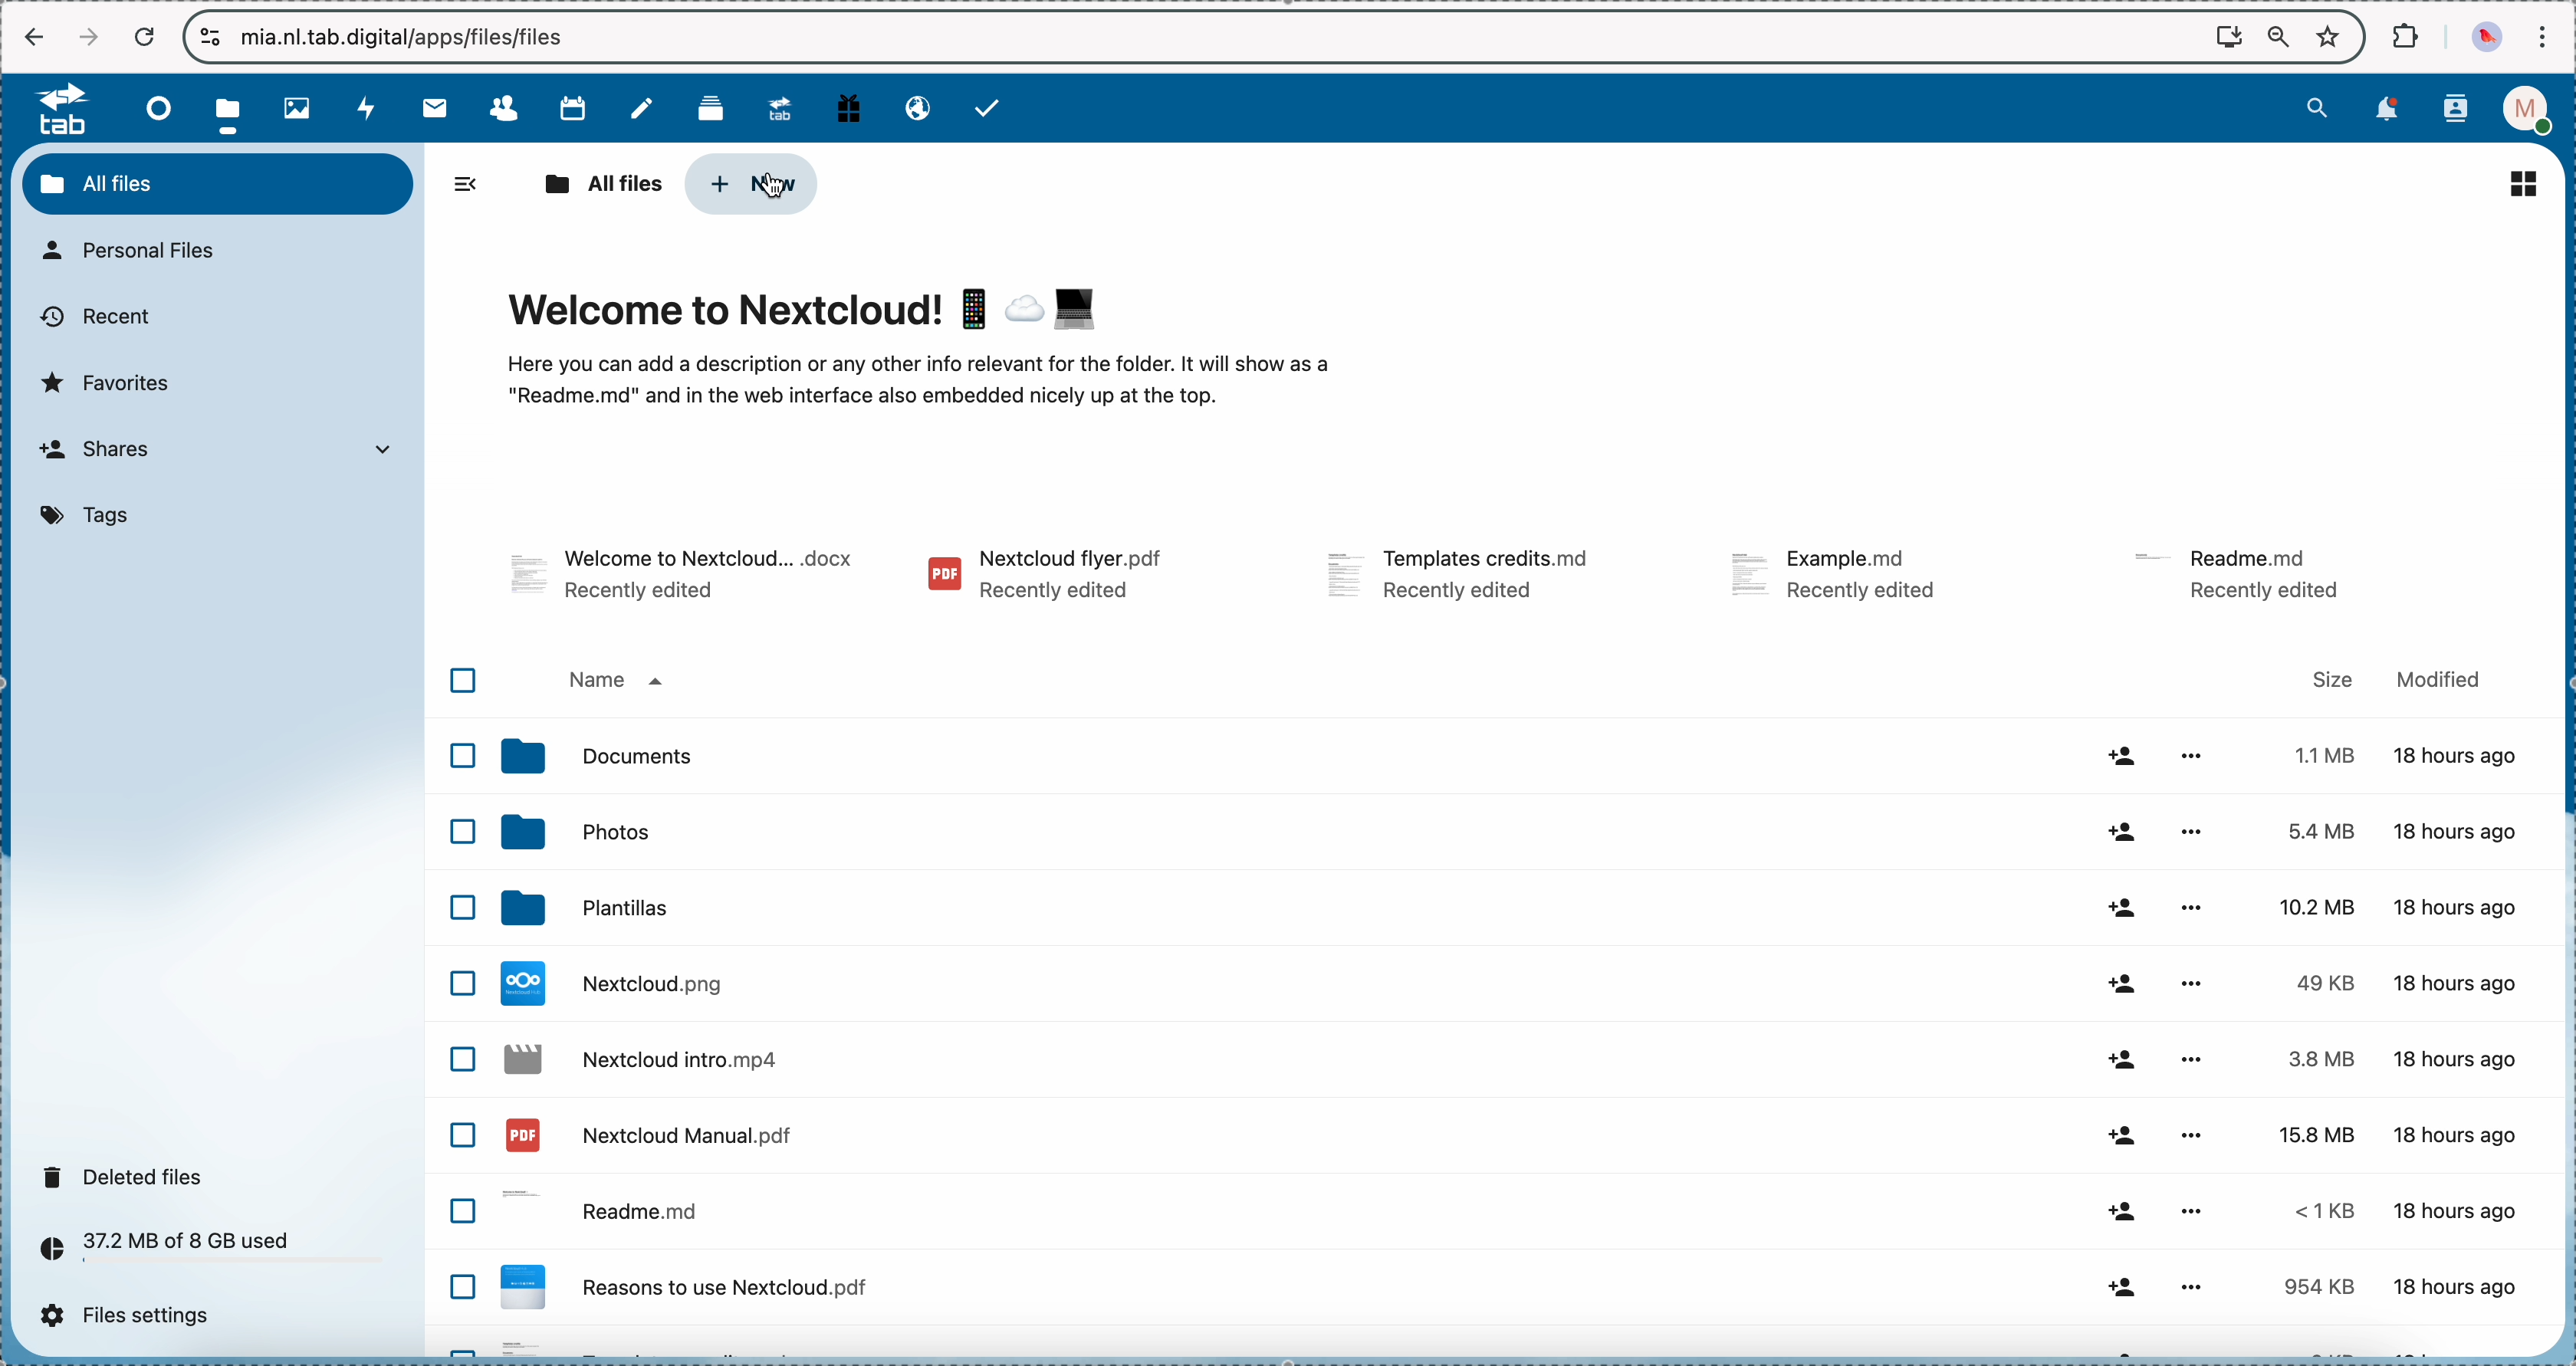 The height and width of the screenshot is (1366, 2576). What do you see at coordinates (53, 108) in the screenshot?
I see `tab` at bounding box center [53, 108].